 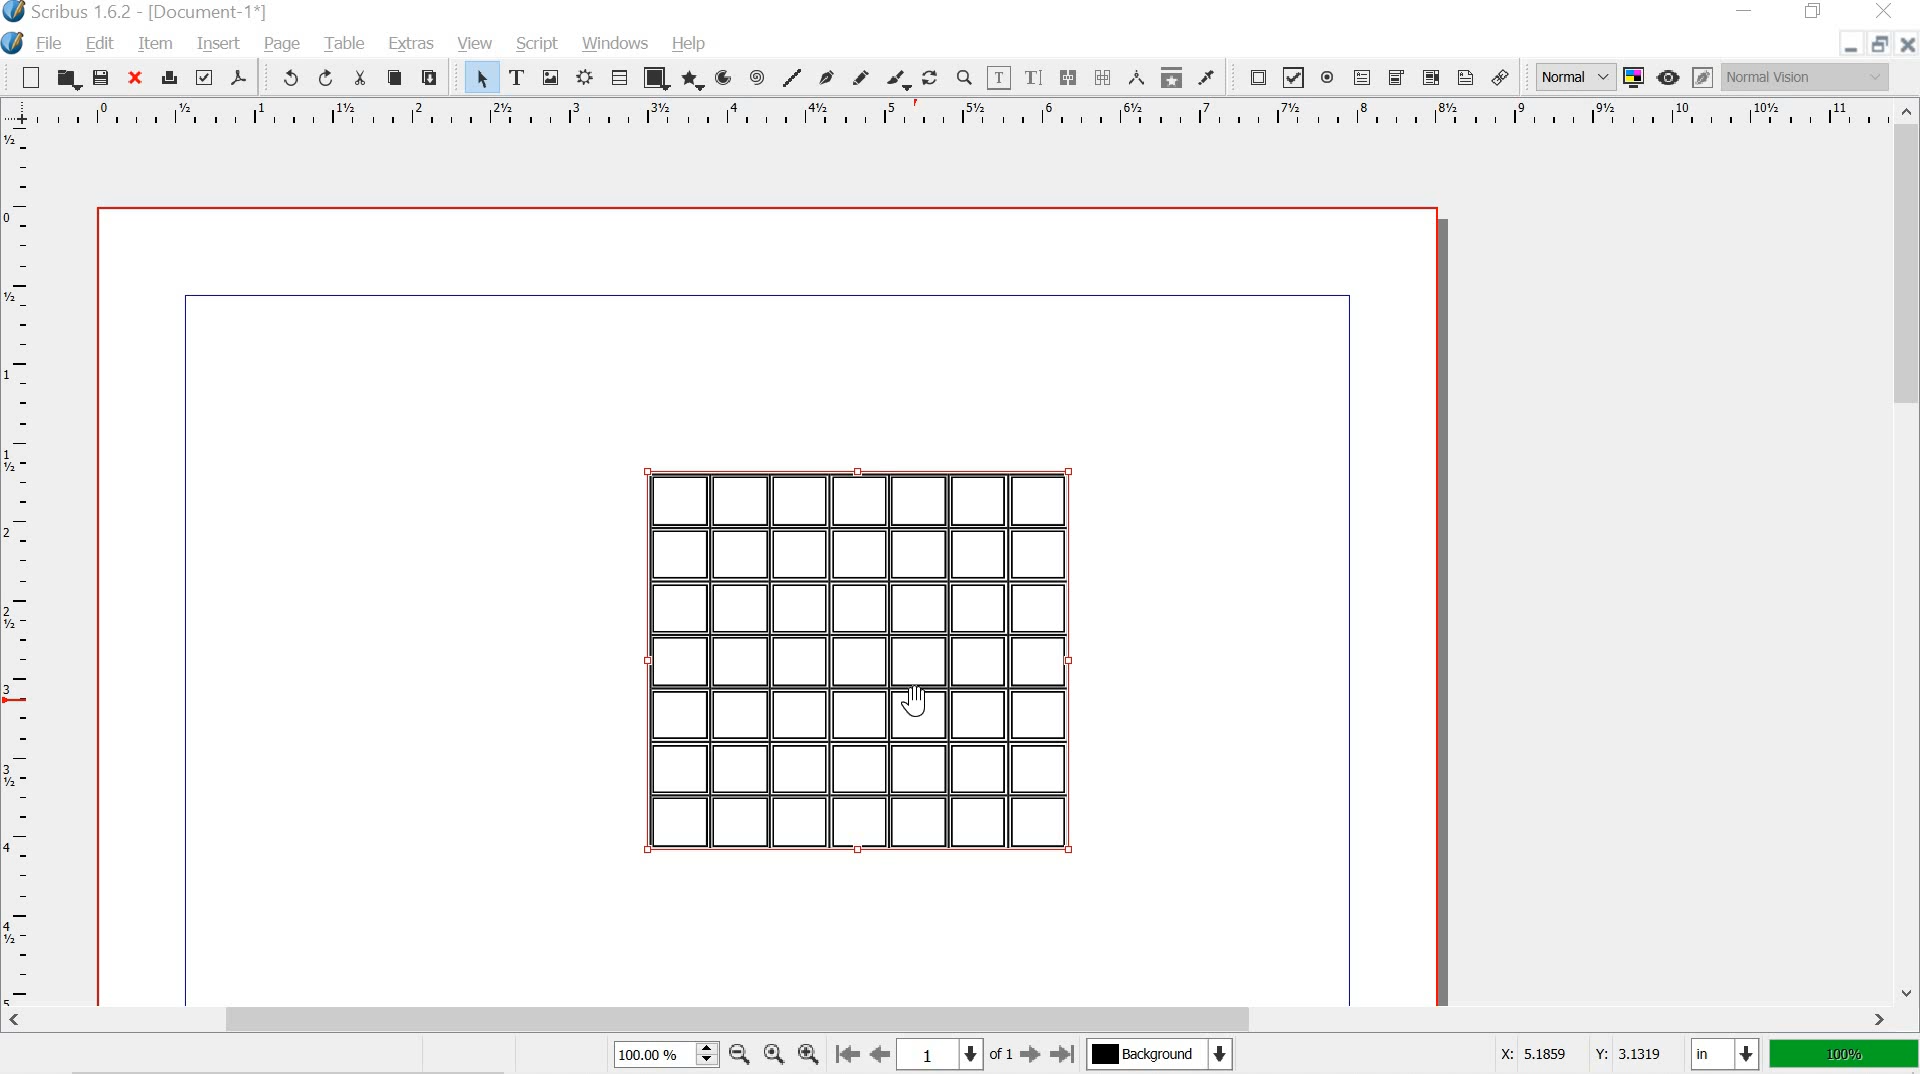 I want to click on go to the perious page, so click(x=882, y=1053).